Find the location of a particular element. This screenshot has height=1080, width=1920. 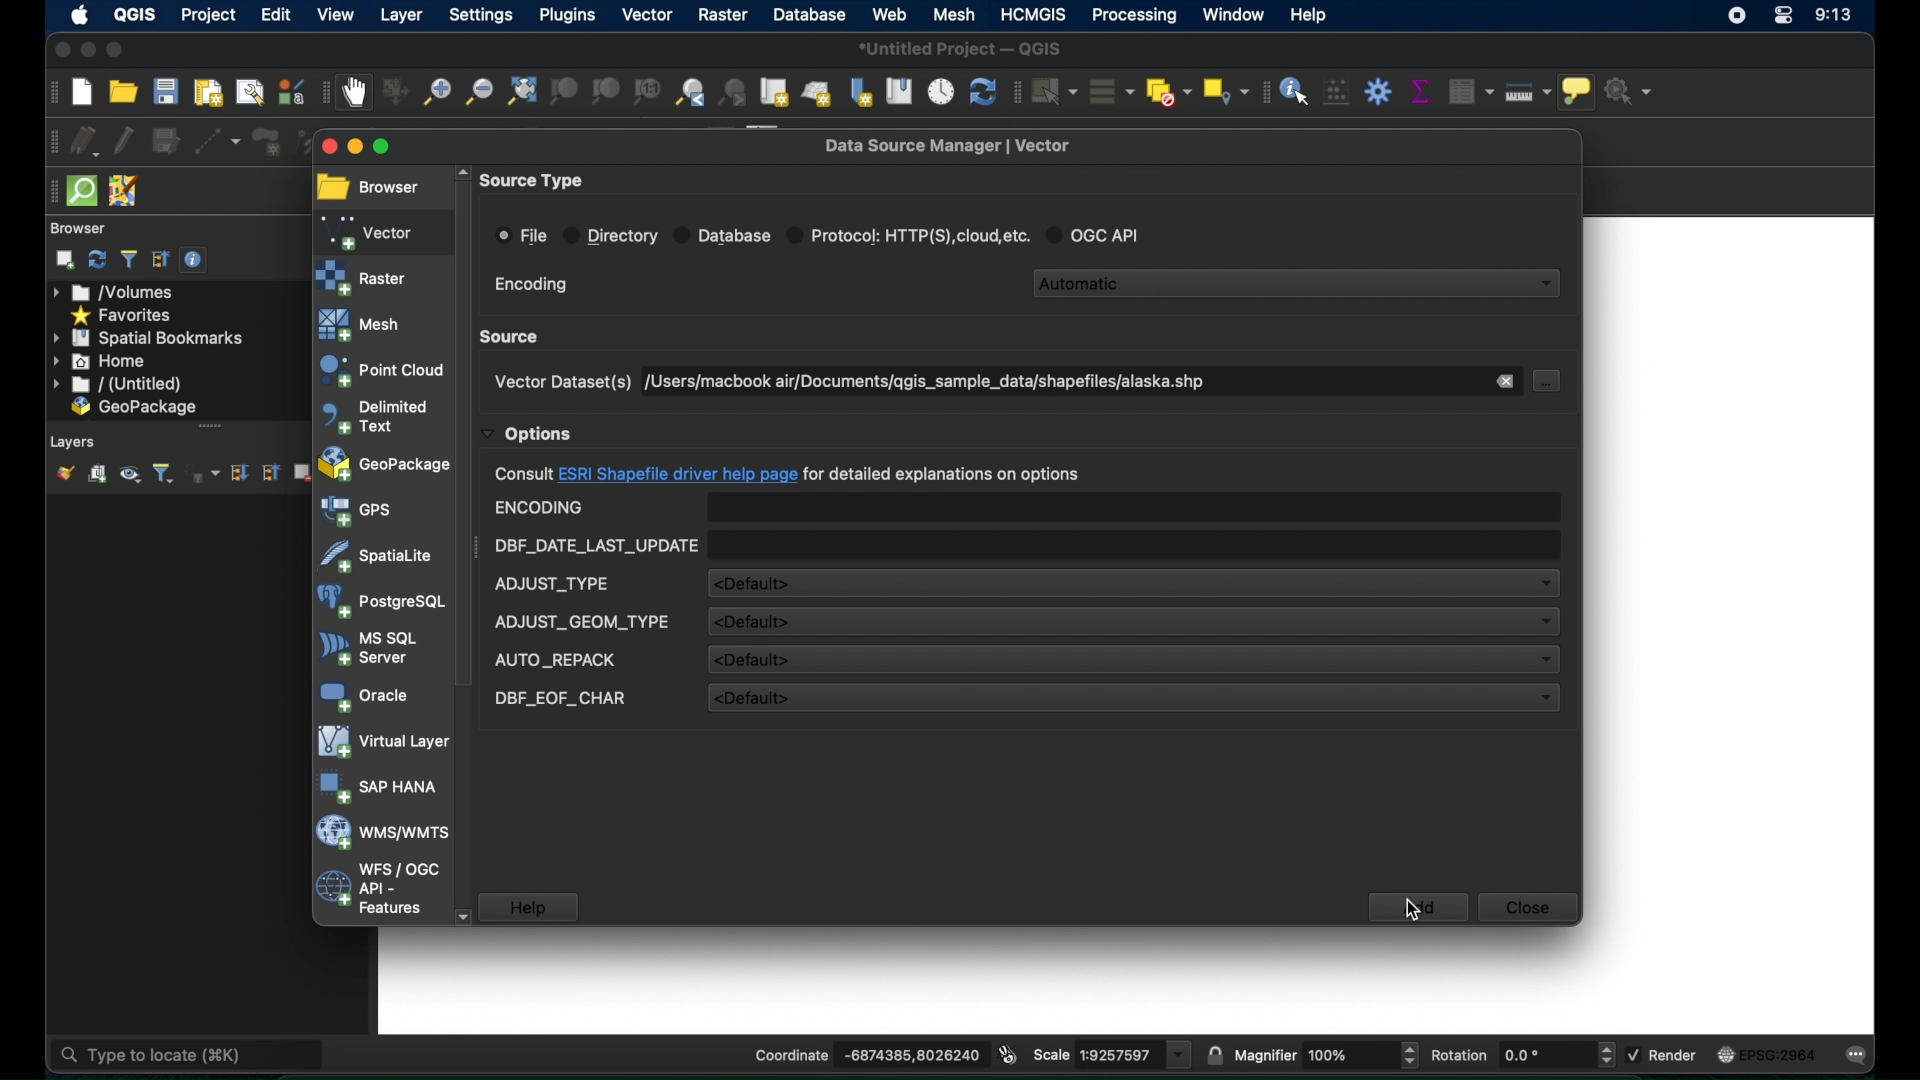

filter browser is located at coordinates (128, 259).